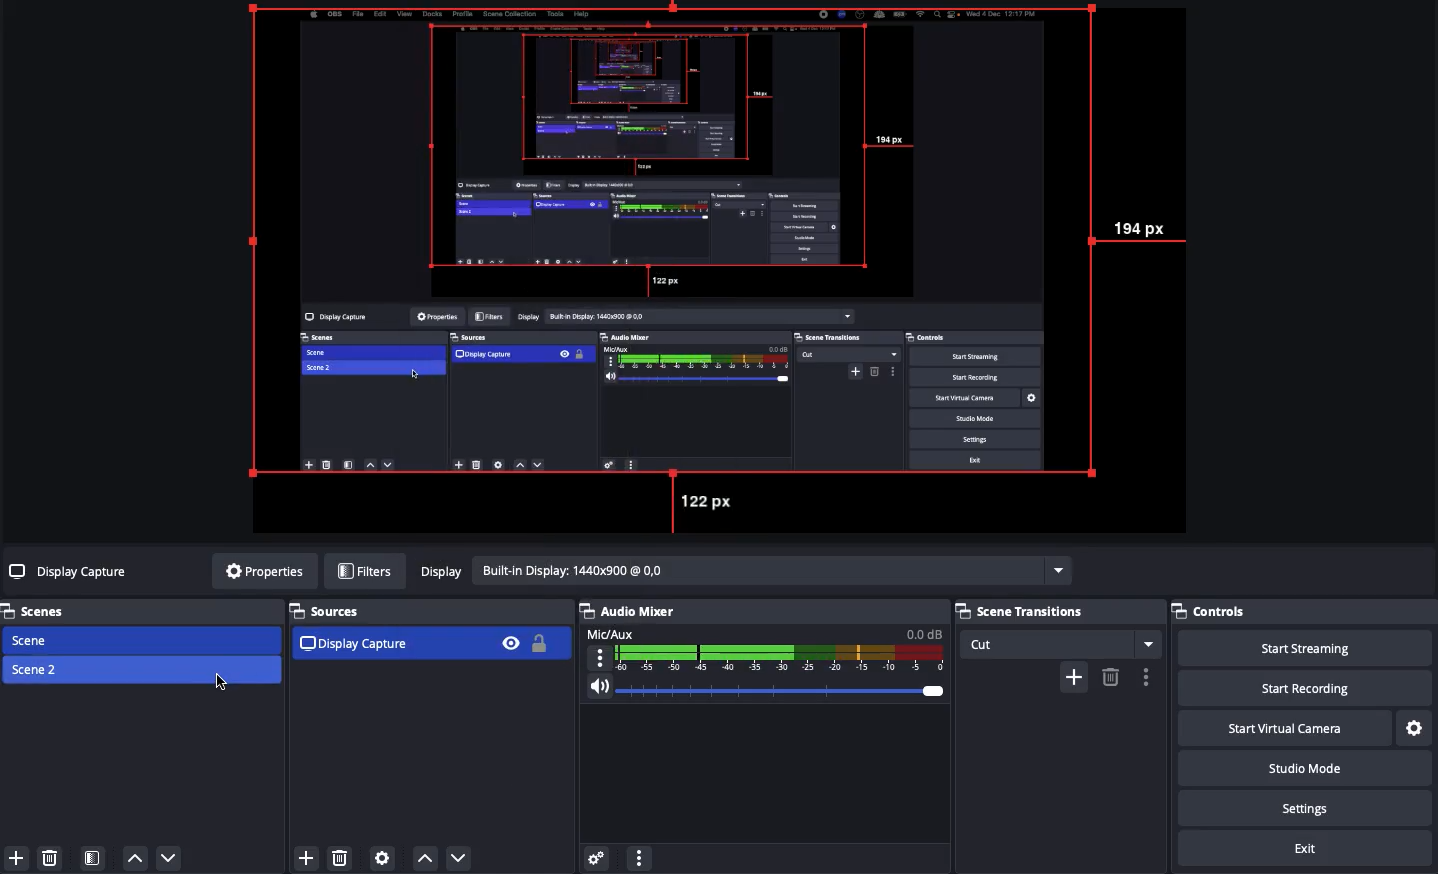 This screenshot has height=874, width=1438. Describe the element at coordinates (1110, 676) in the screenshot. I see `delete` at that location.